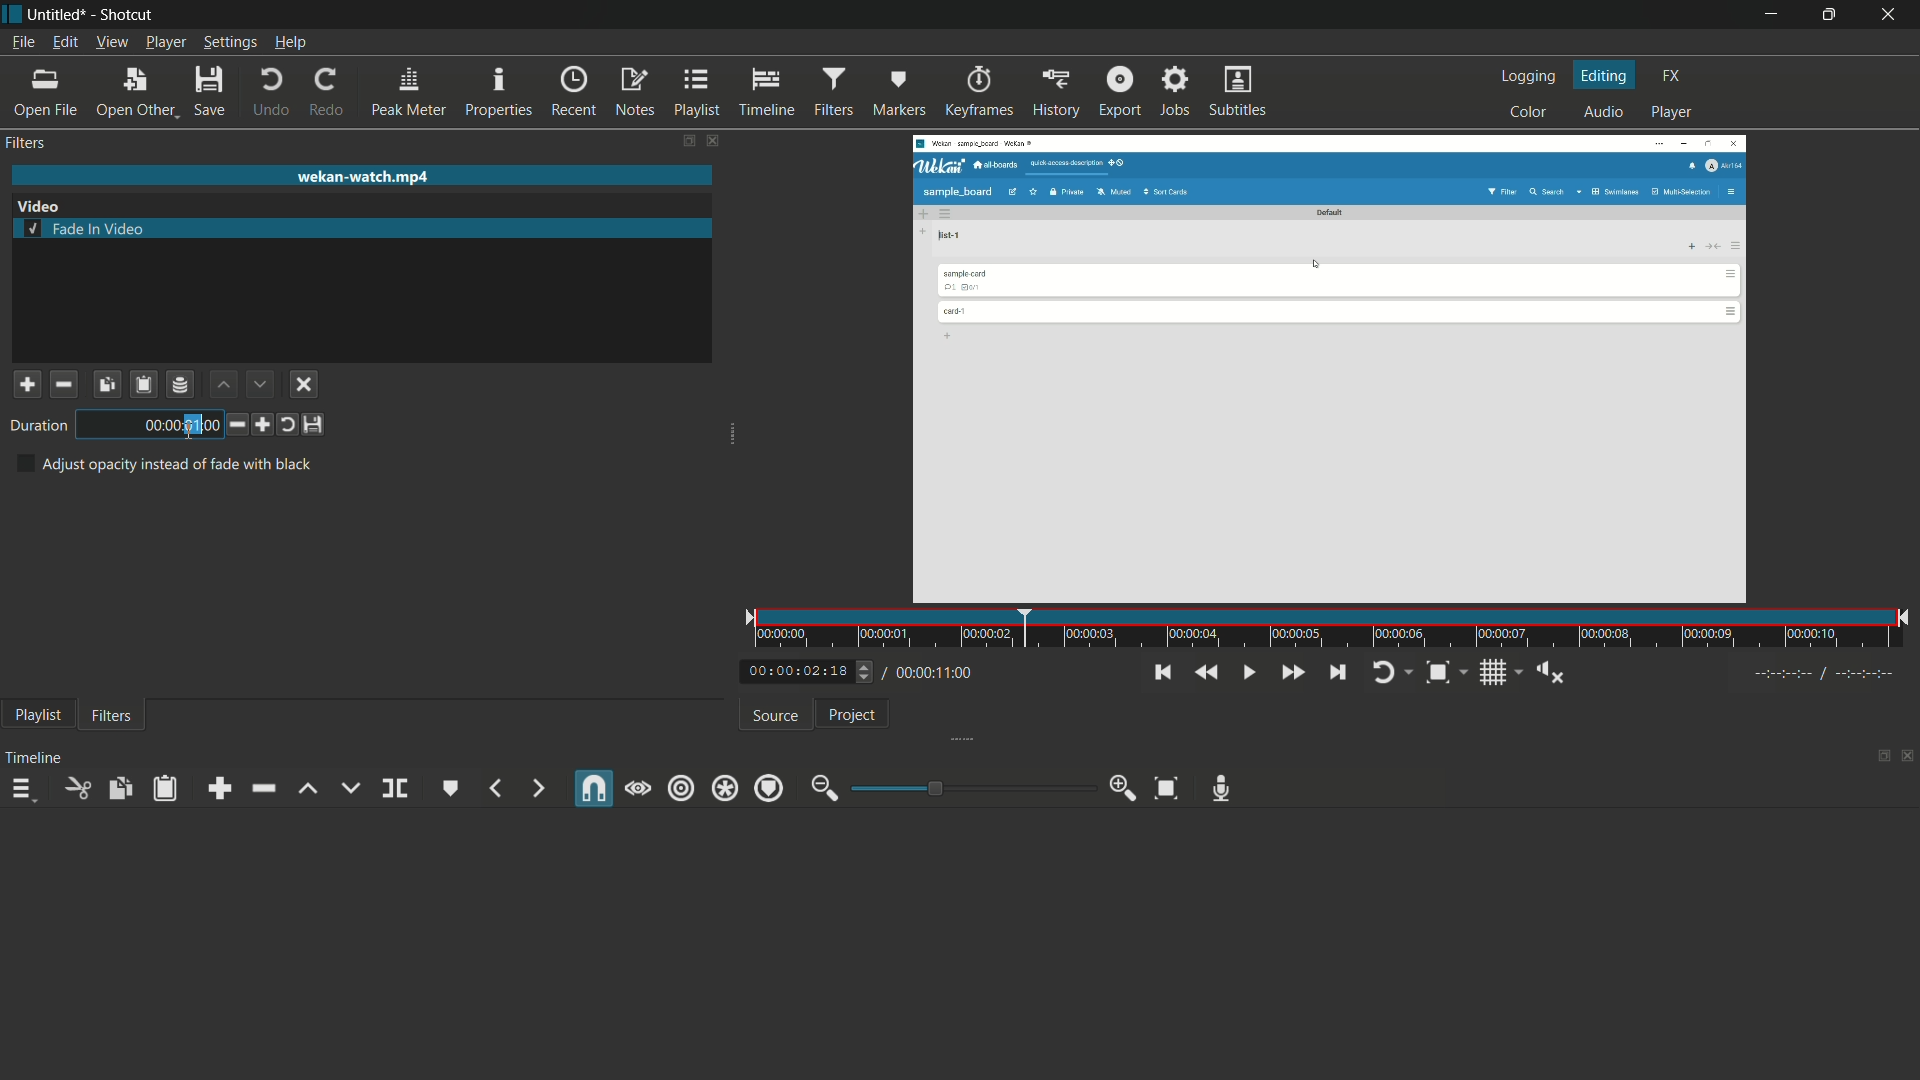 The height and width of the screenshot is (1080, 1920). Describe the element at coordinates (898, 93) in the screenshot. I see `markers` at that location.